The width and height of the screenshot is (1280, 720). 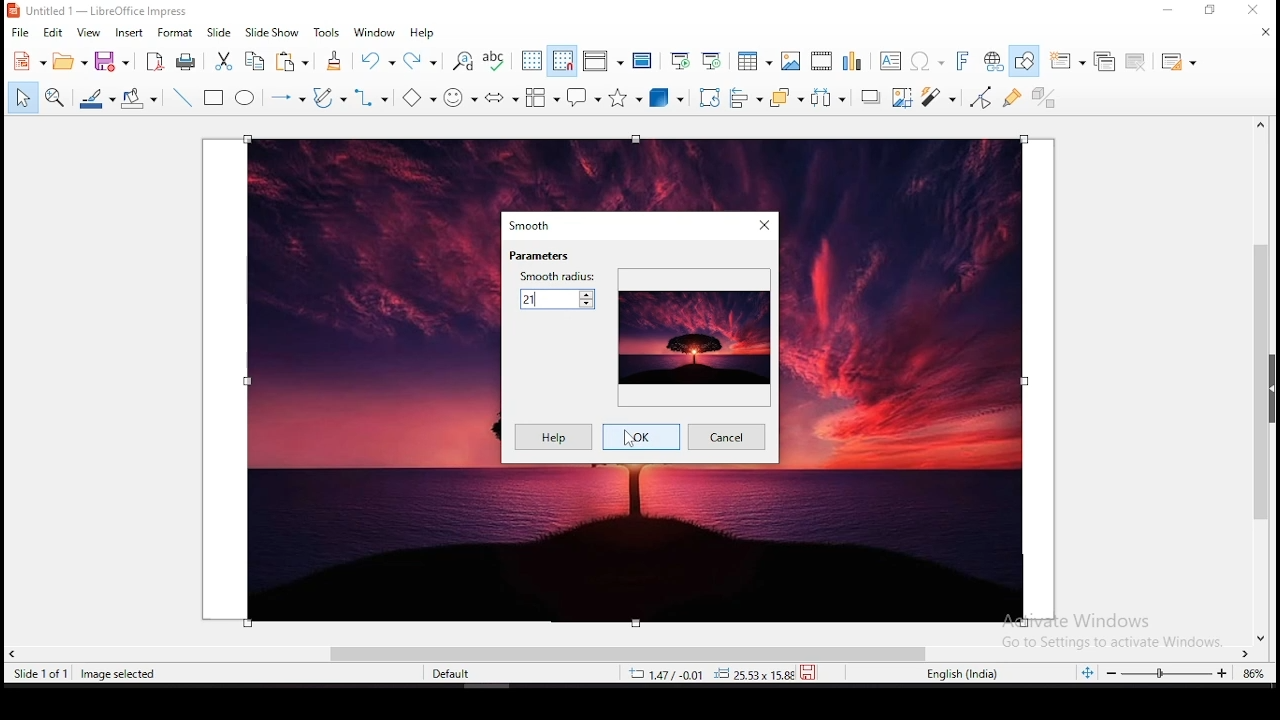 I want to click on view, so click(x=89, y=33).